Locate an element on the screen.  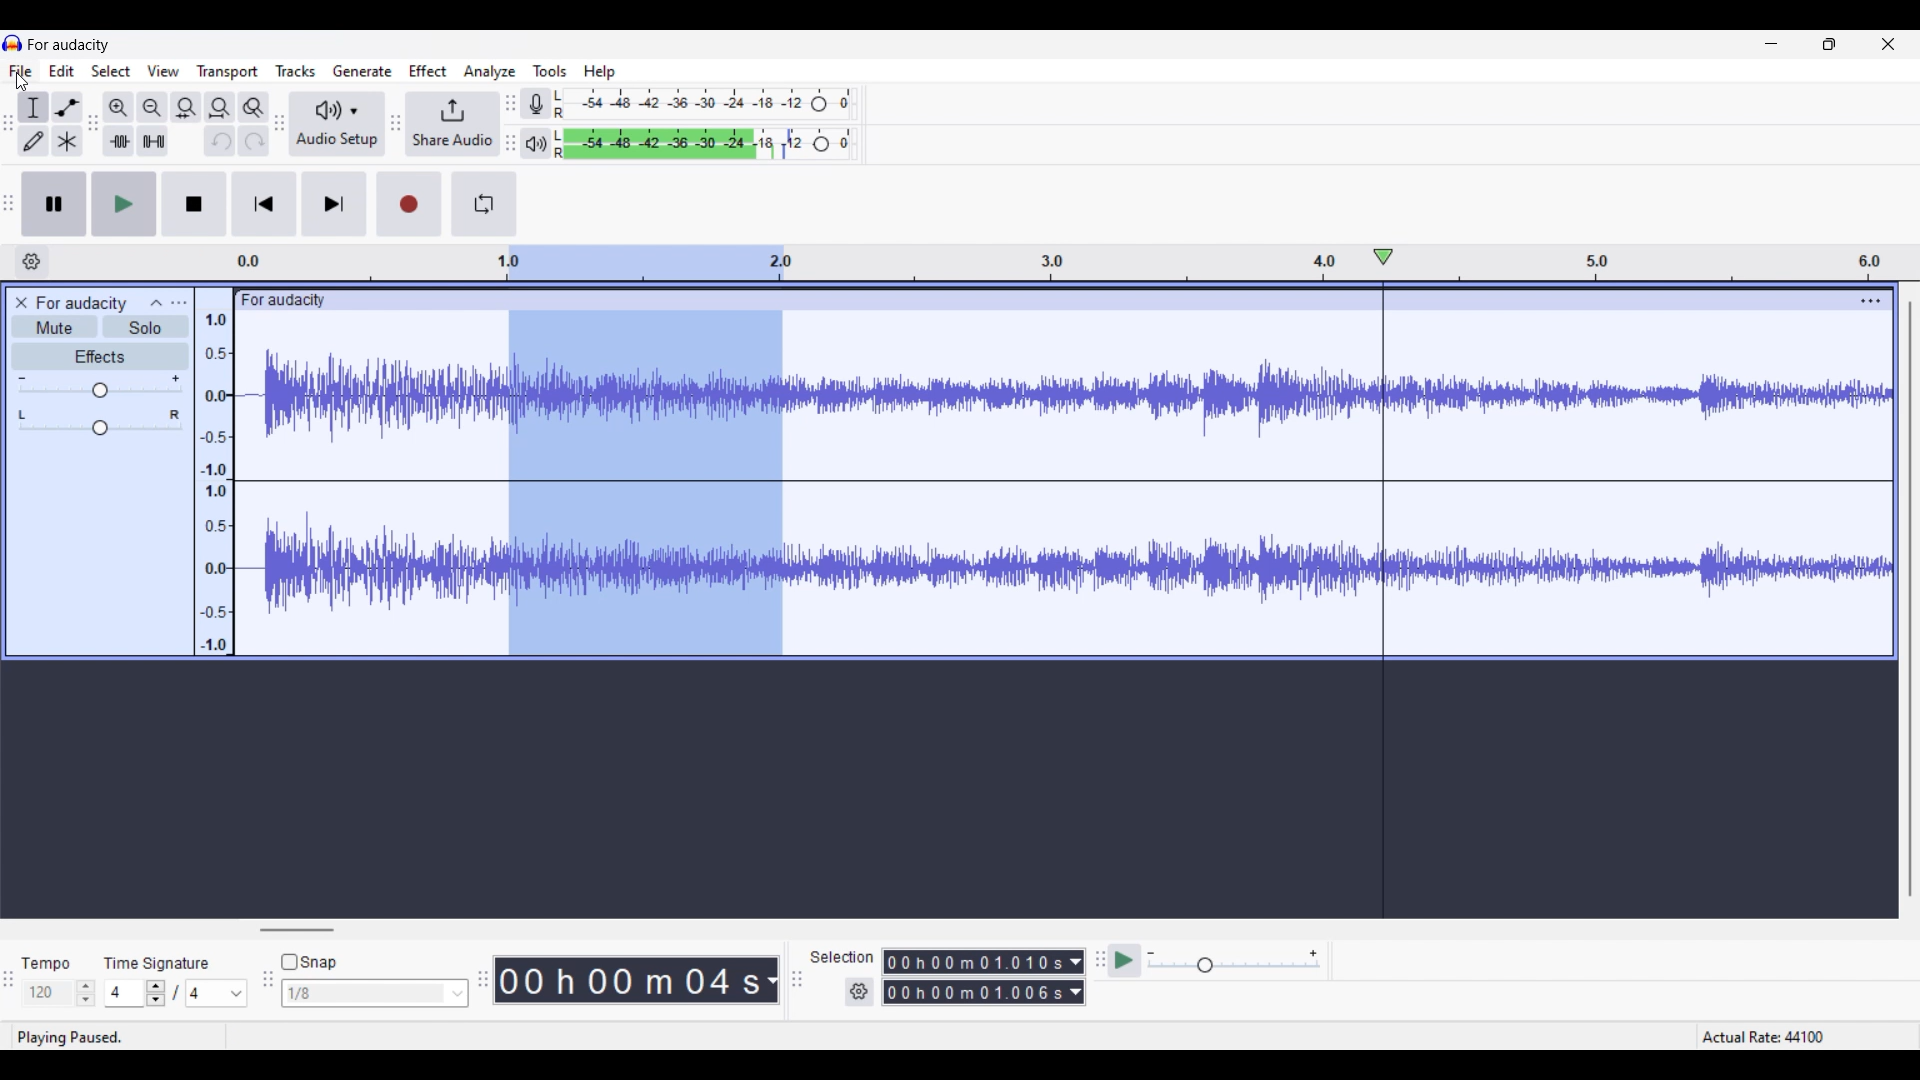
Play at speed once/Play at speed is located at coordinates (1125, 961).